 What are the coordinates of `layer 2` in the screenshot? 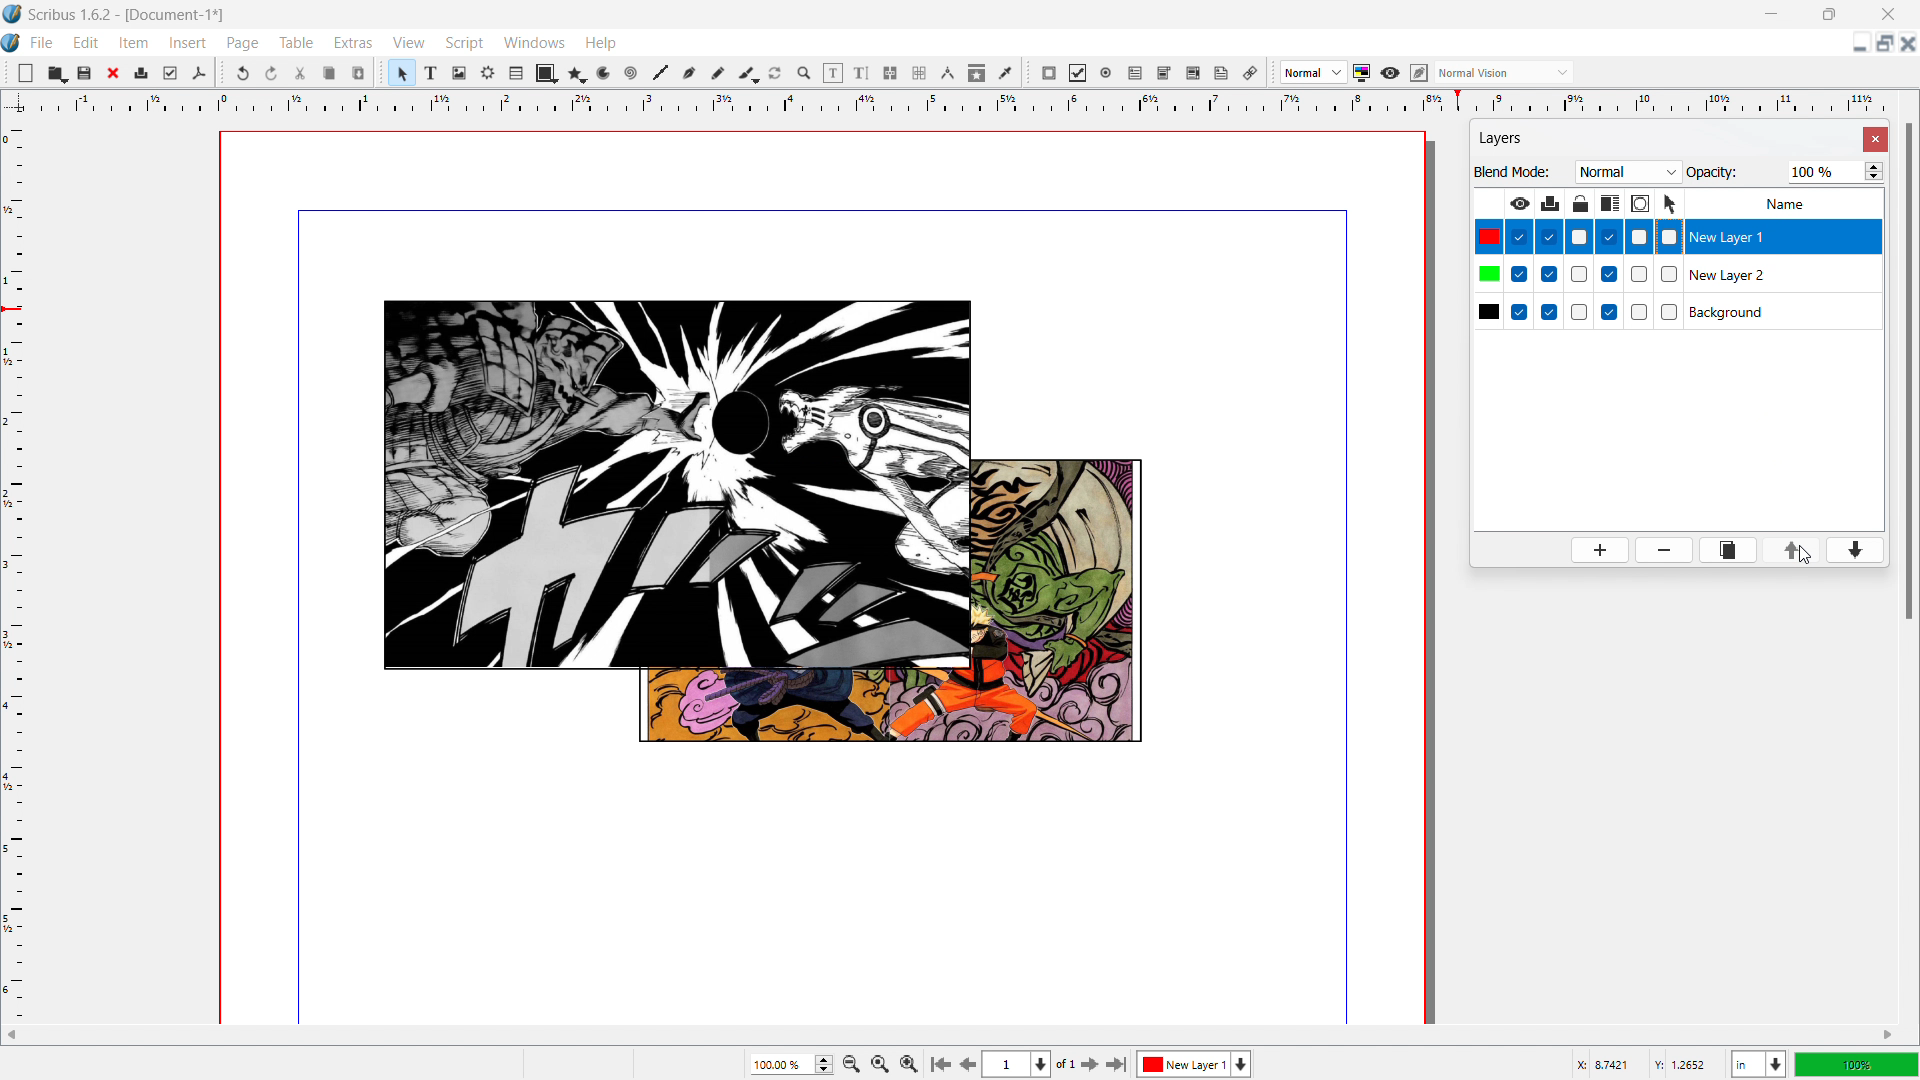 It's located at (1782, 237).